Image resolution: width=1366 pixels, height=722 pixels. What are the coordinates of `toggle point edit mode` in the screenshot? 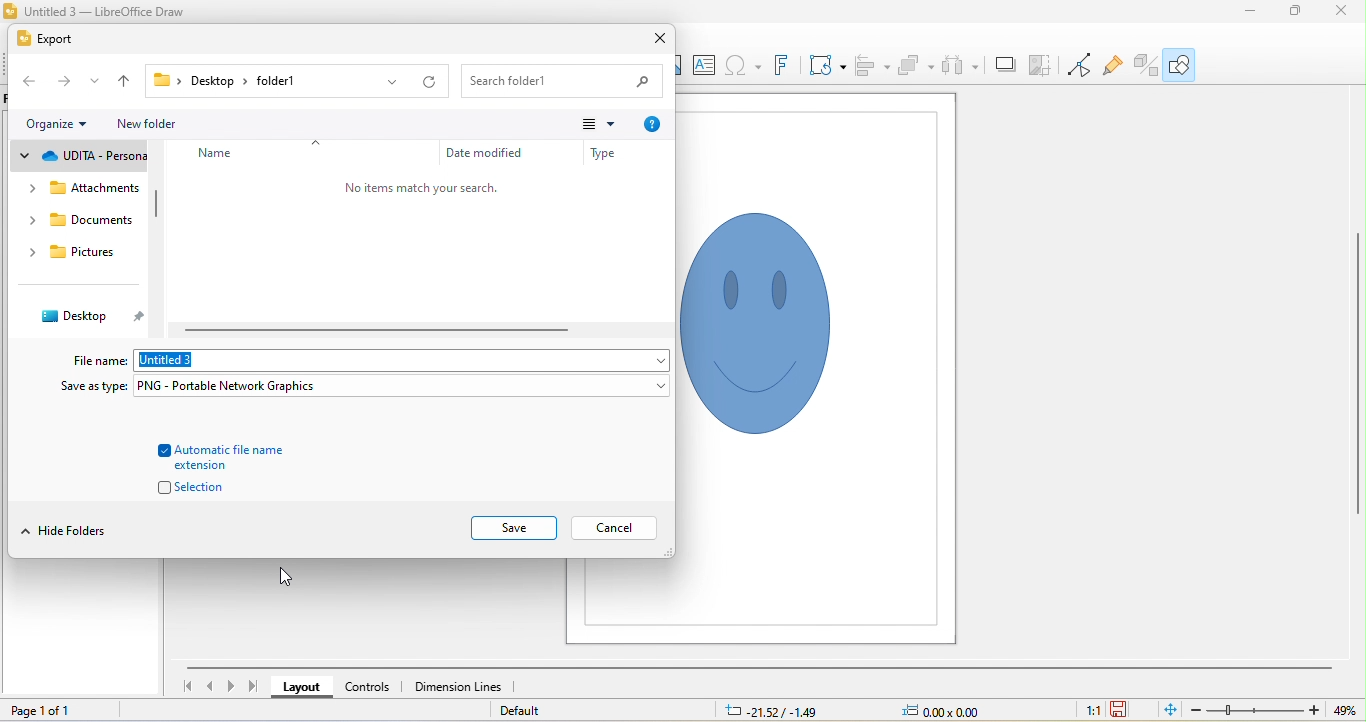 It's located at (1080, 67).